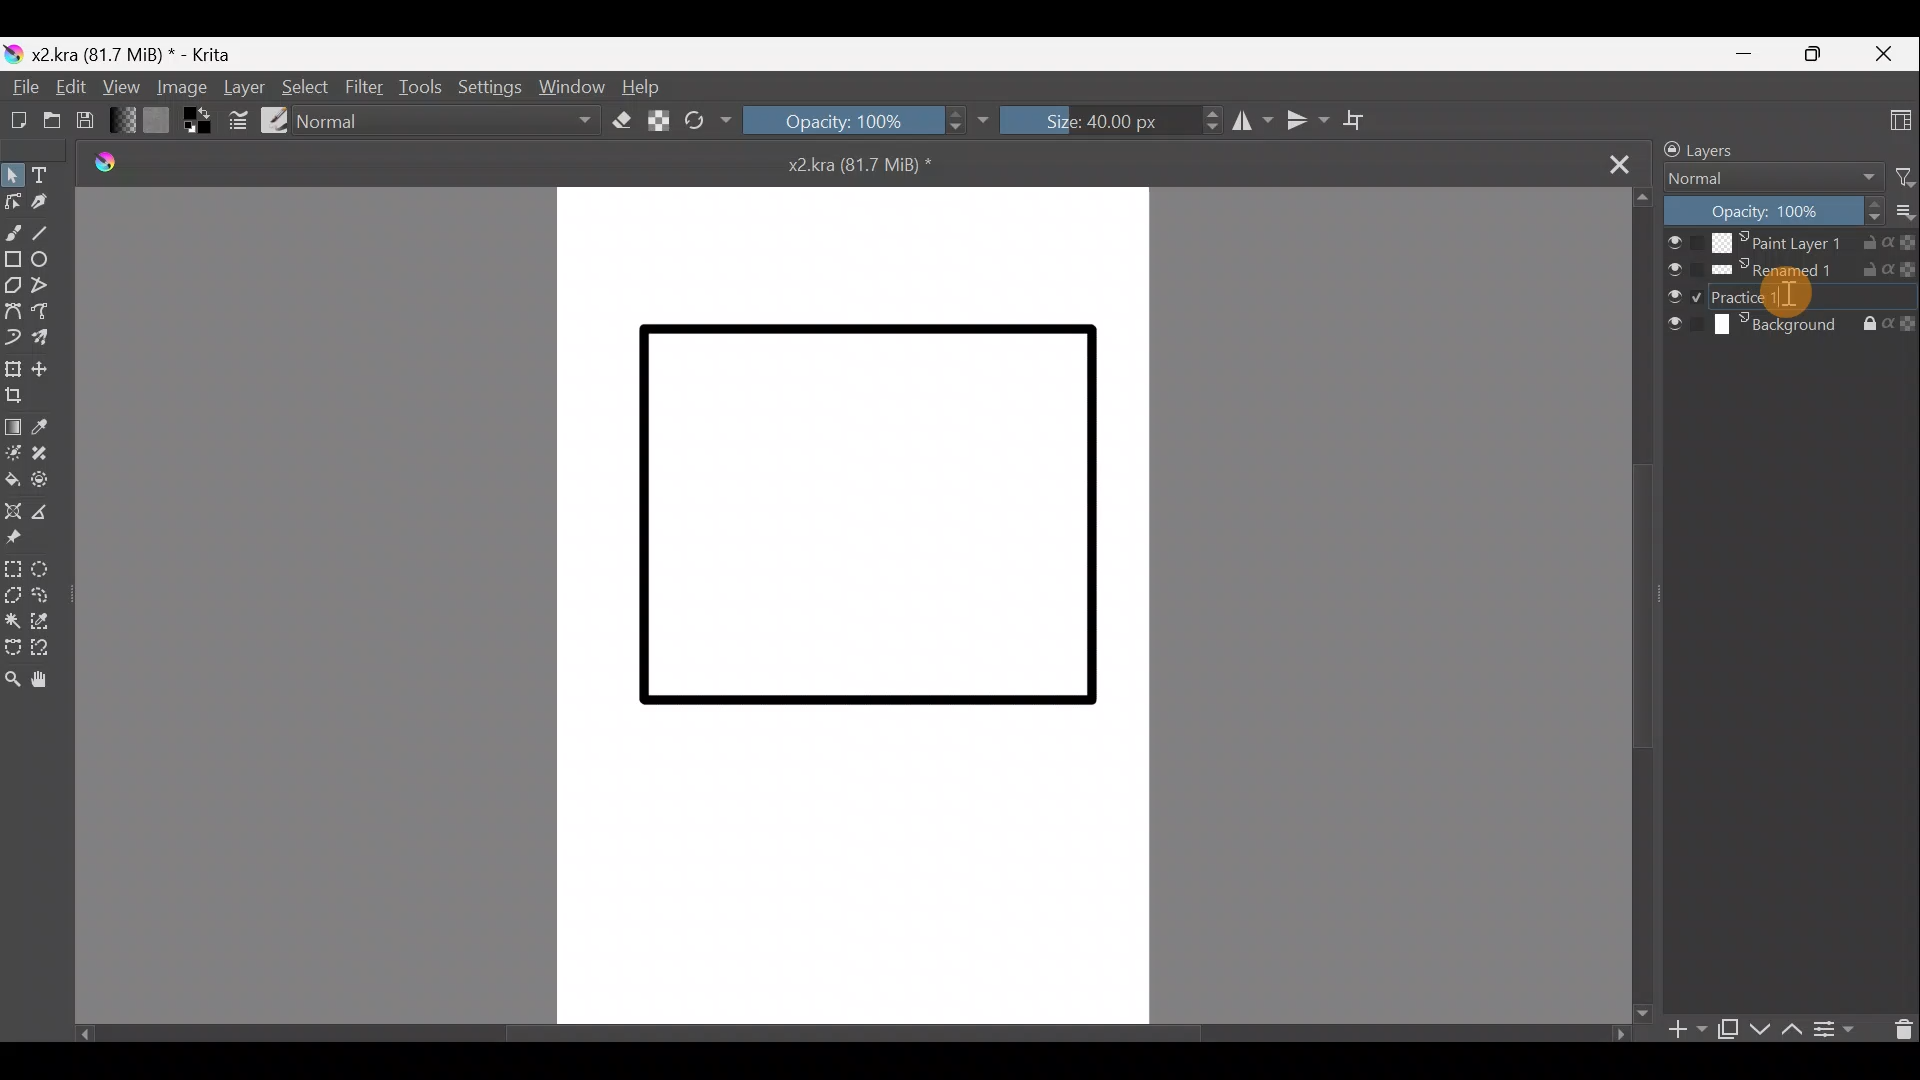 Image resolution: width=1920 pixels, height=1080 pixels. What do you see at coordinates (236, 124) in the screenshot?
I see `Edit brush settings` at bounding box center [236, 124].